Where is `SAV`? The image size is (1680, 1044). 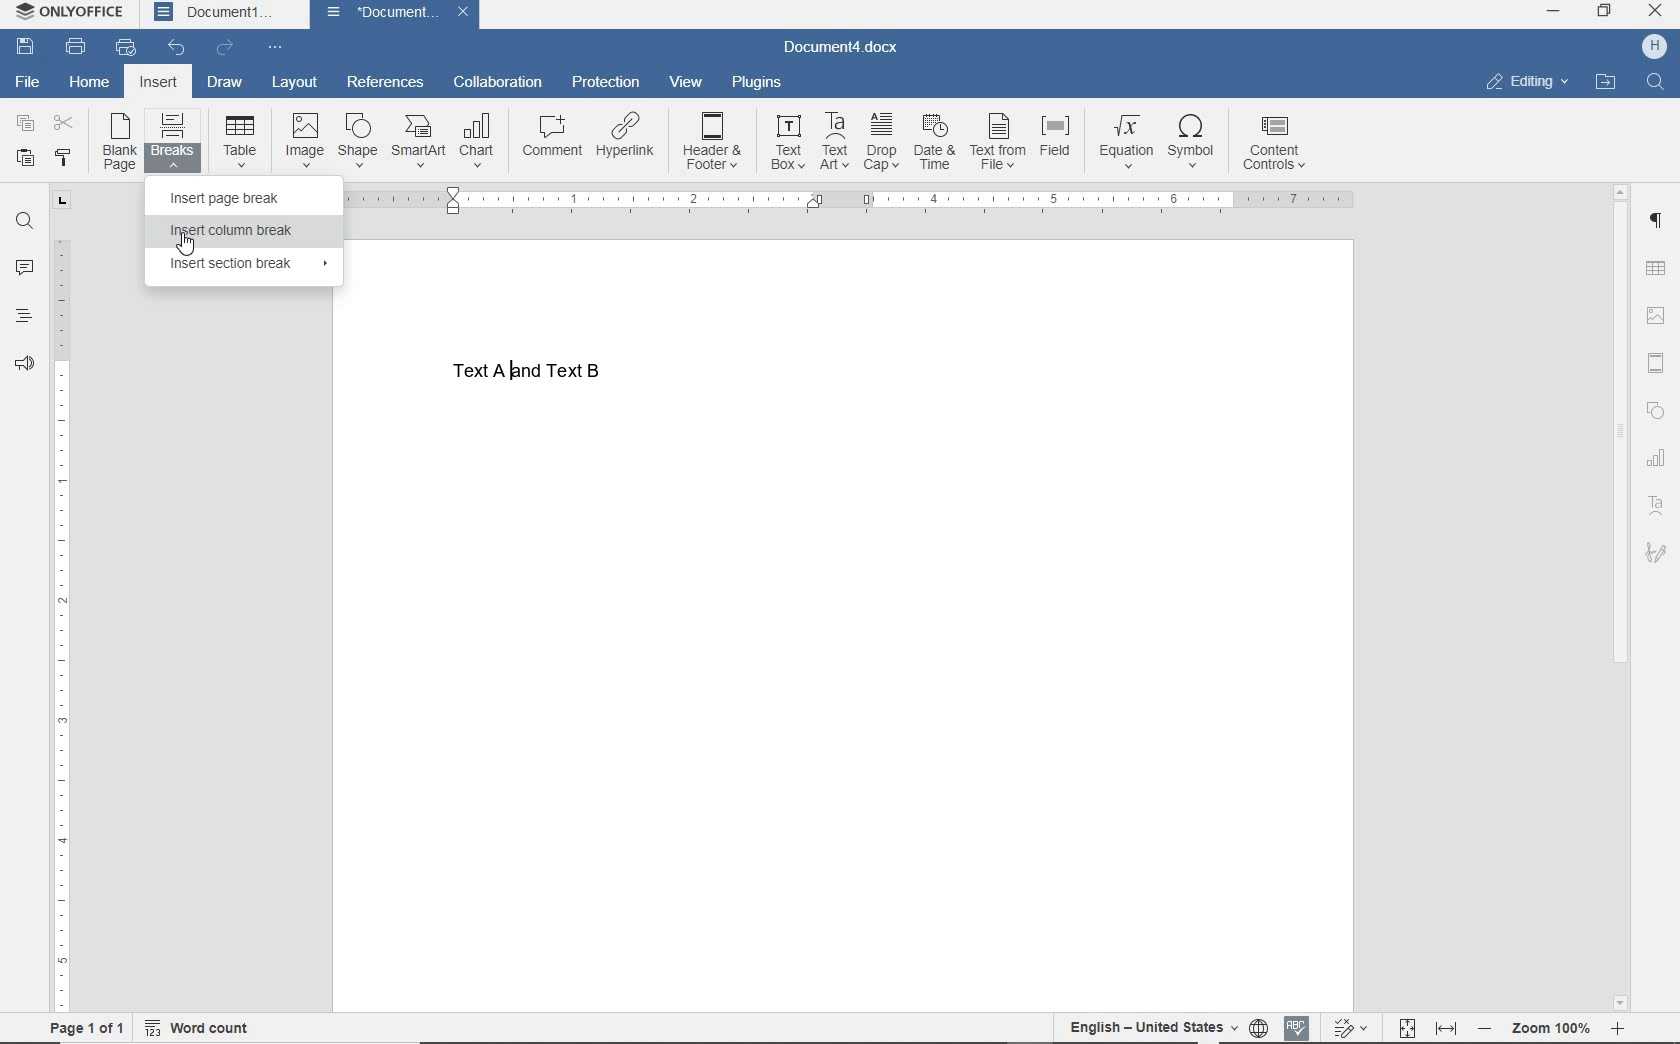
SAV is located at coordinates (22, 48).